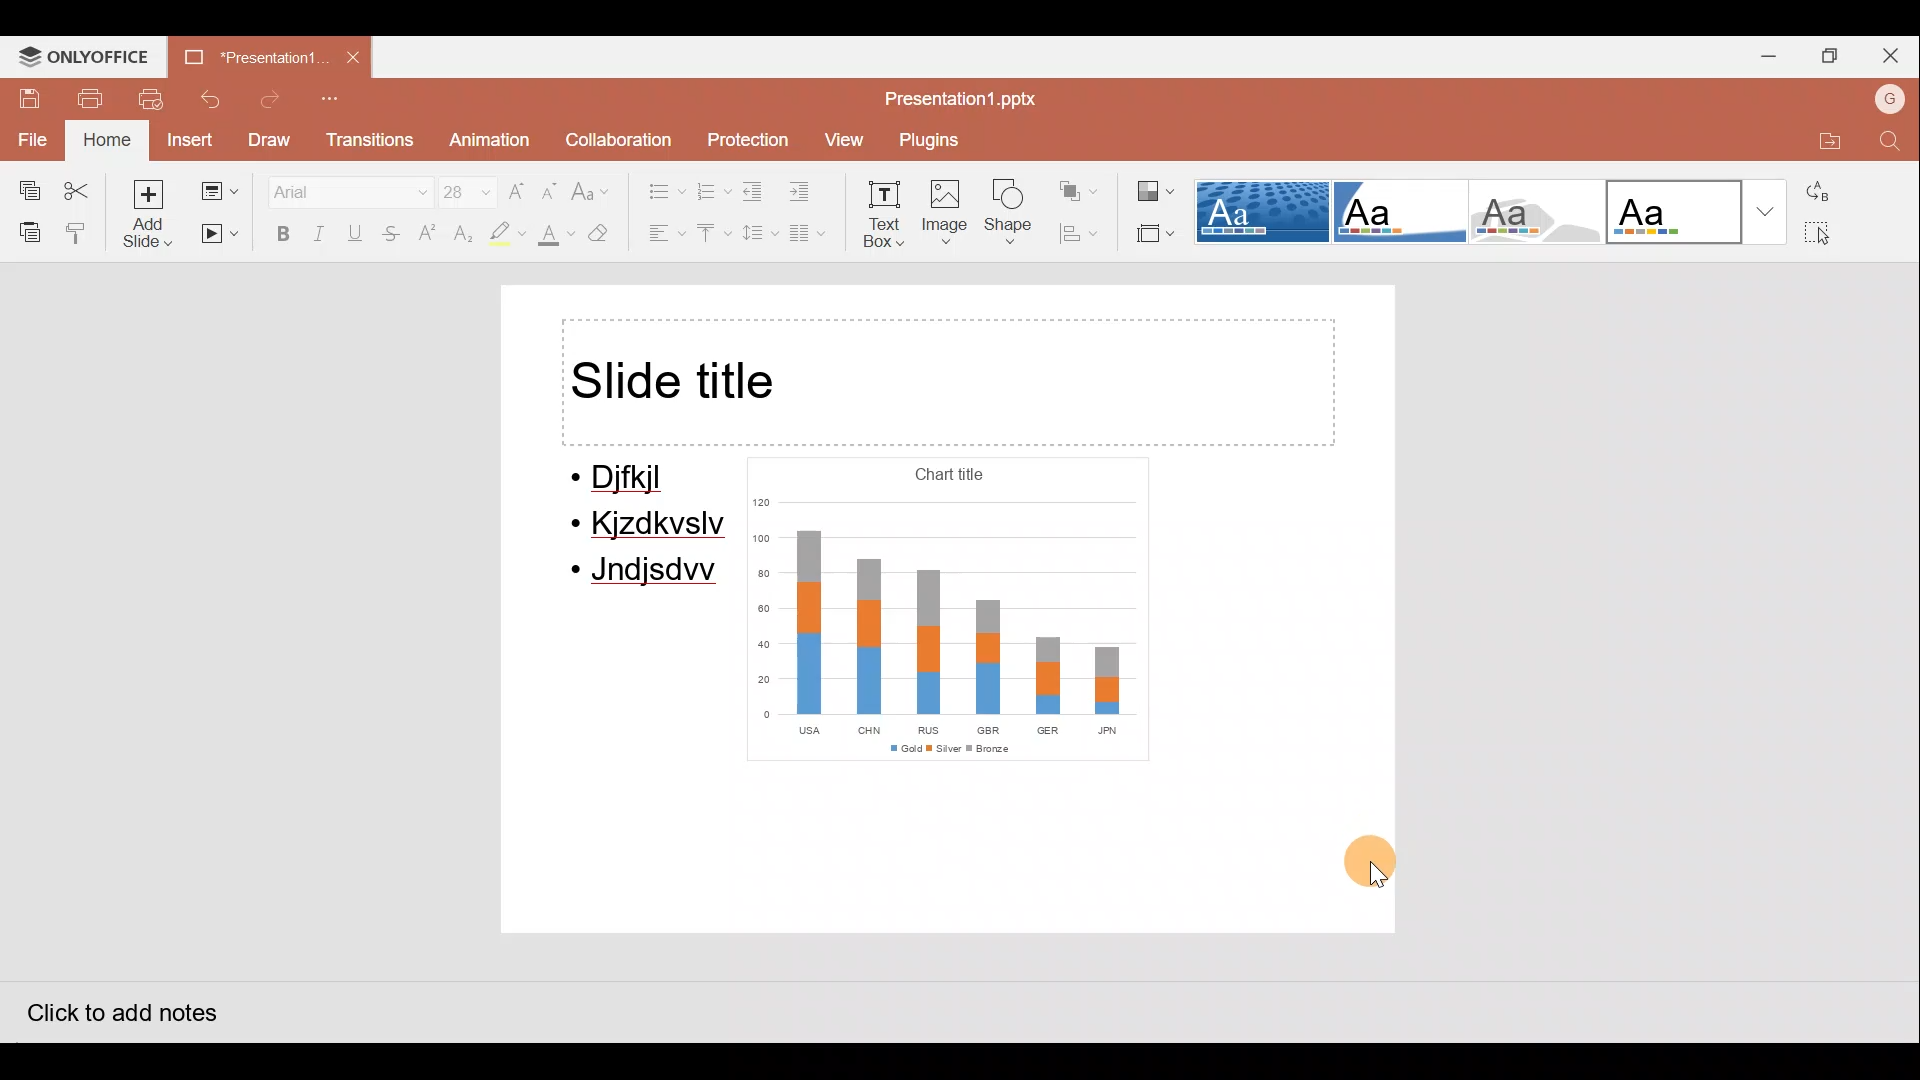 This screenshot has width=1920, height=1080. I want to click on Click to add notes, so click(120, 1011).